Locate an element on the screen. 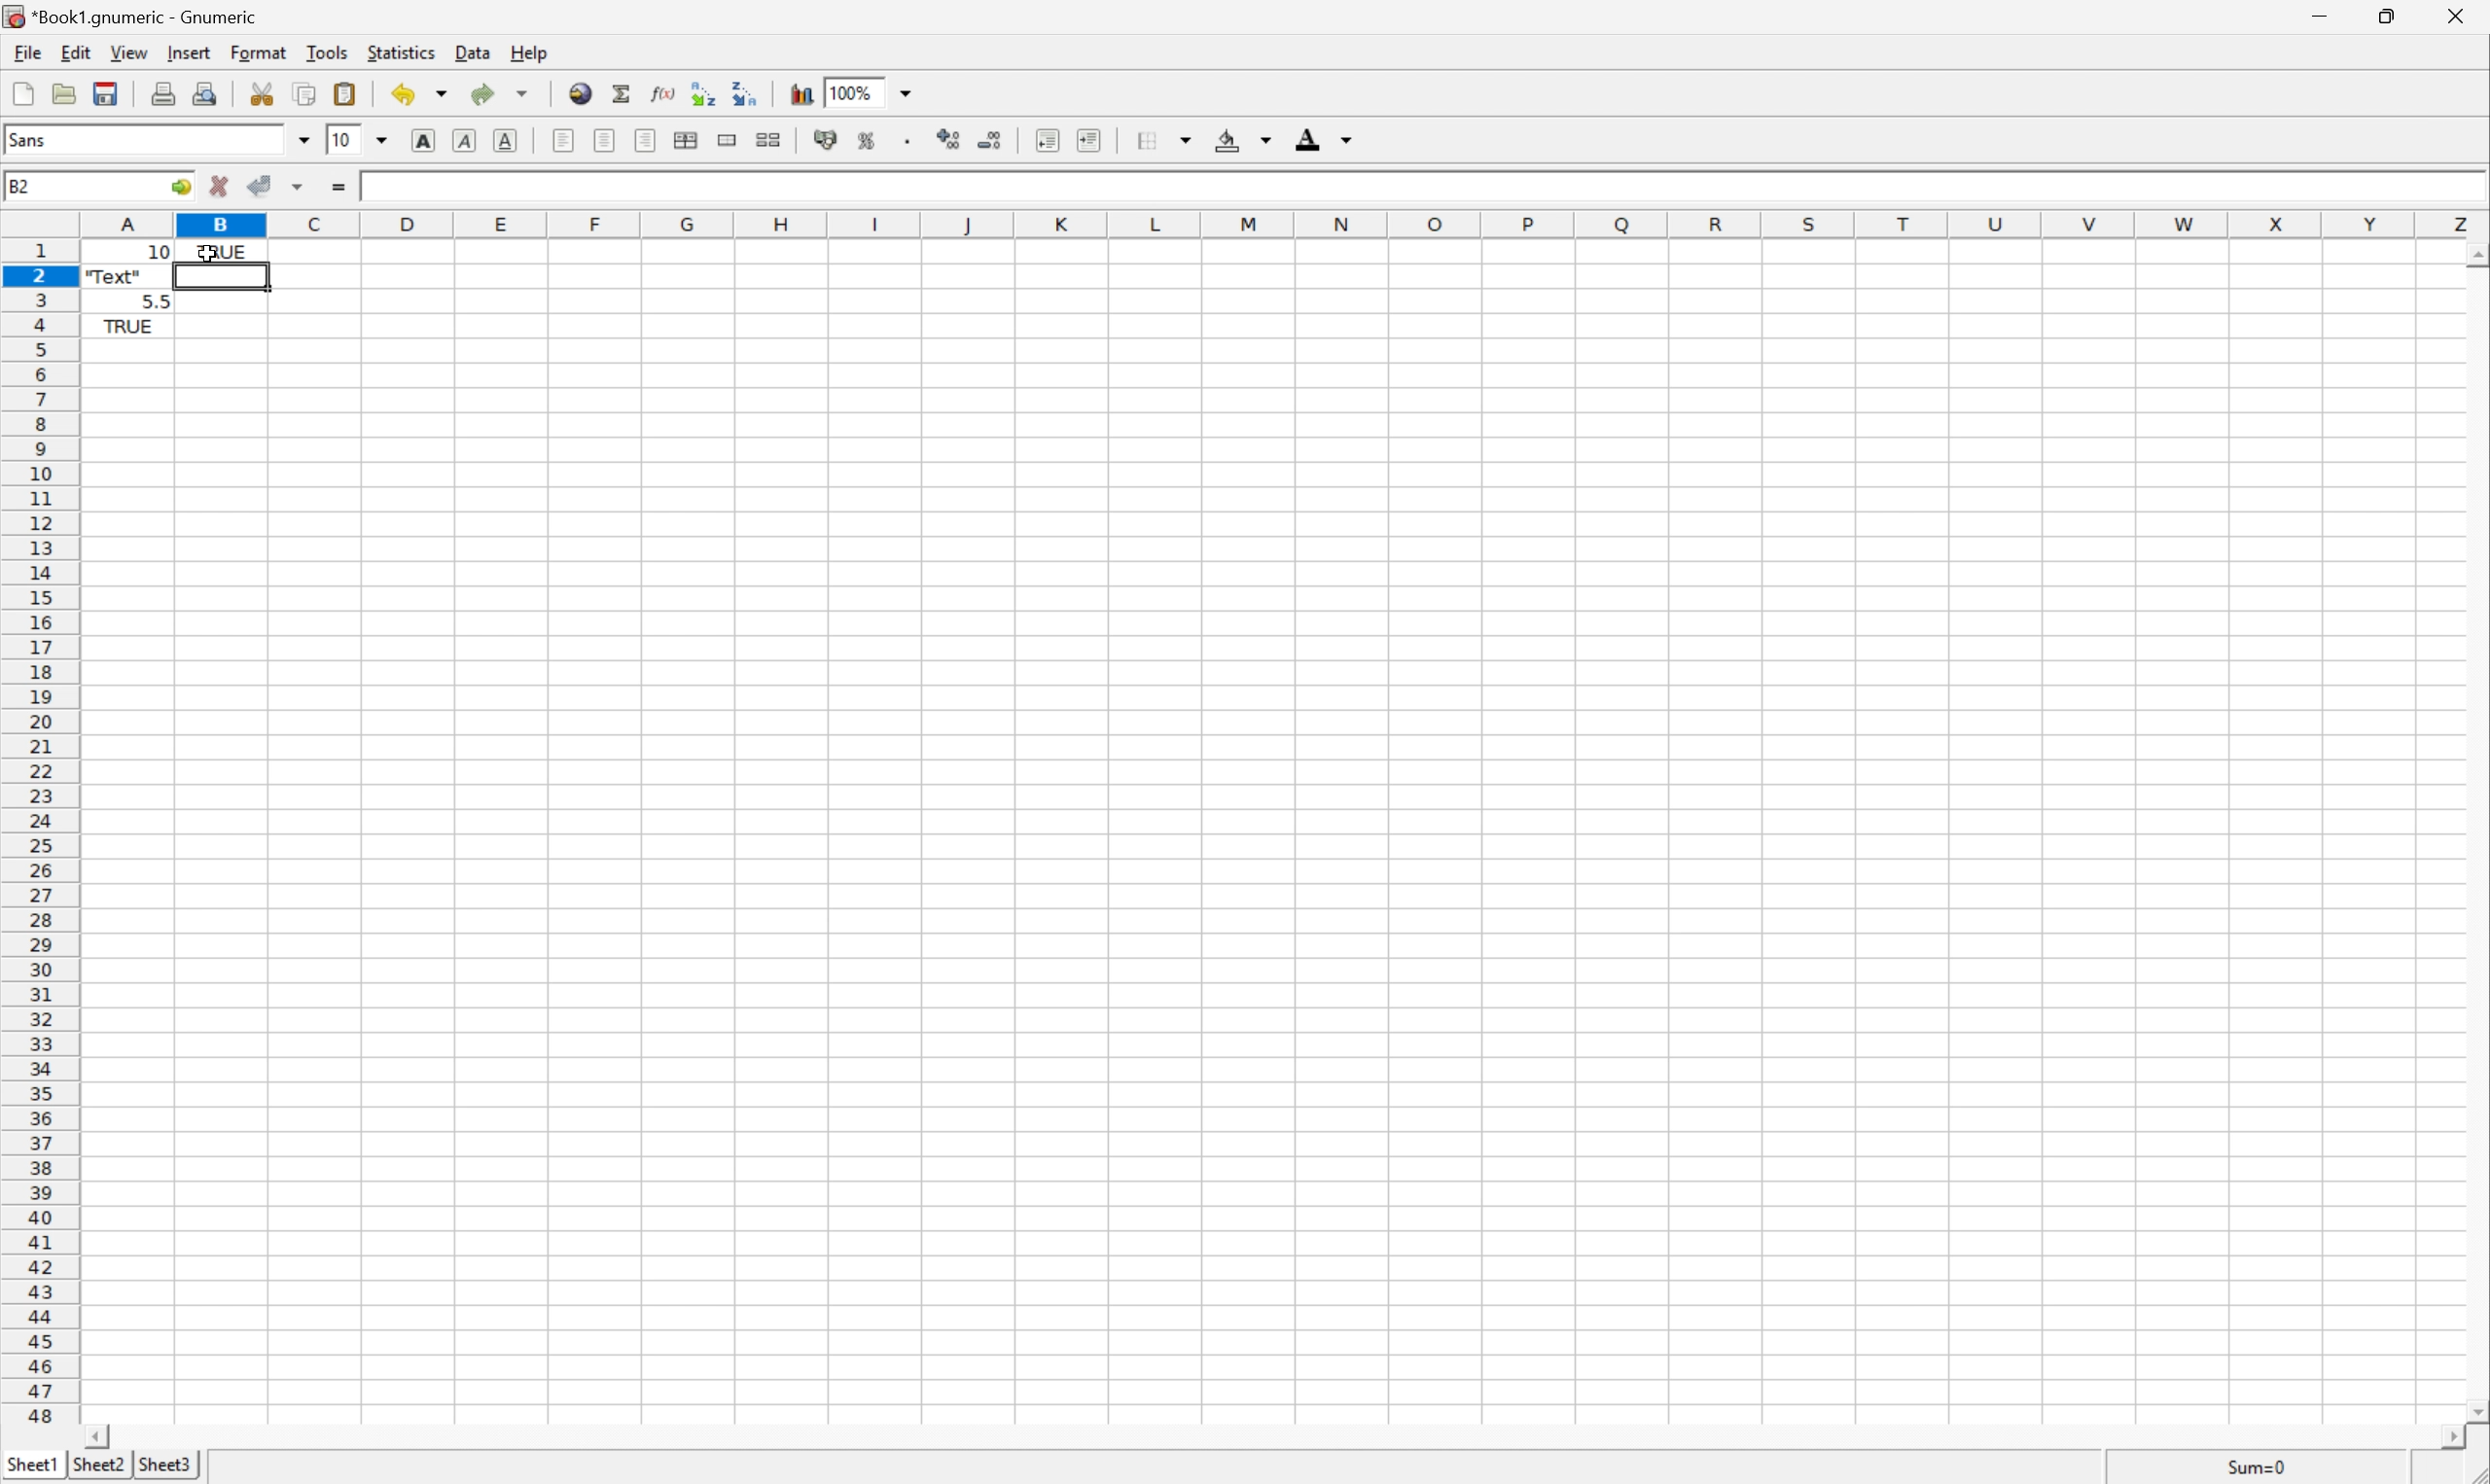 This screenshot has width=2490, height=1484. Data is located at coordinates (469, 52).